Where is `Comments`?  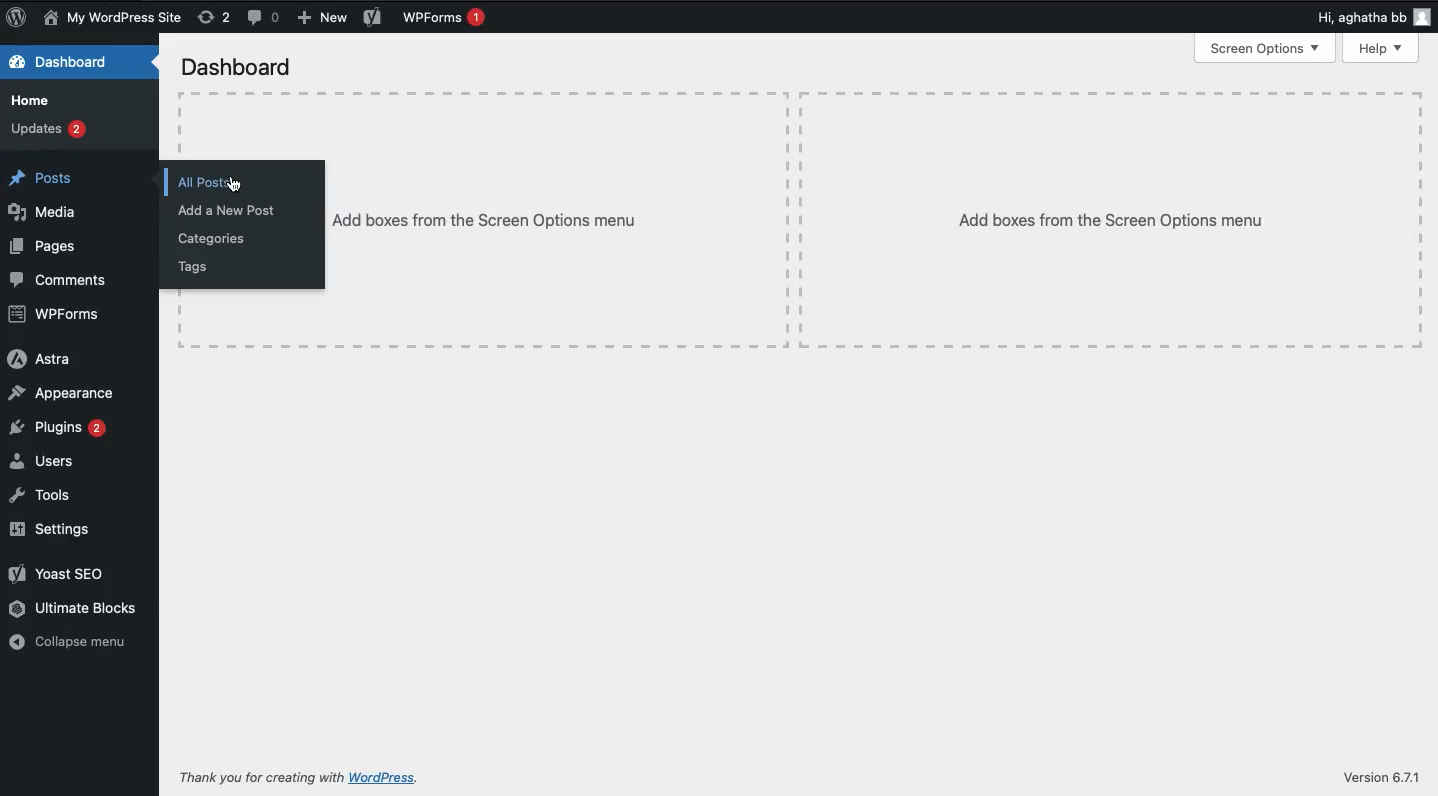
Comments is located at coordinates (261, 18).